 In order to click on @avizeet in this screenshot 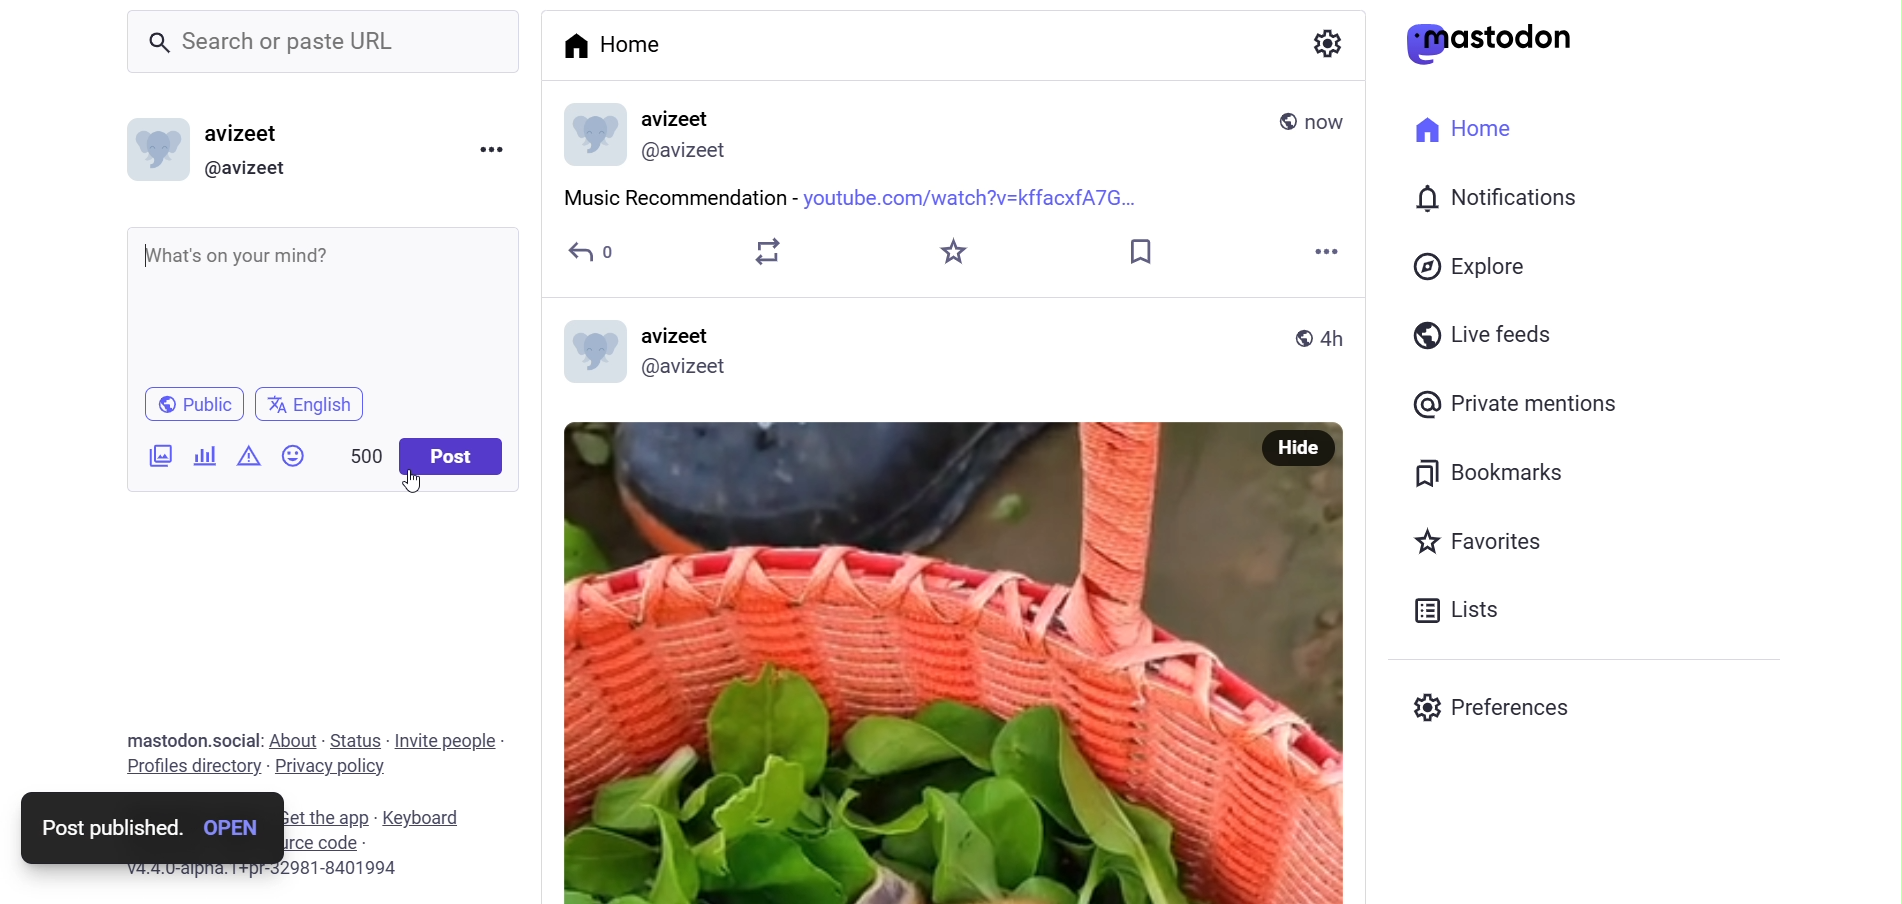, I will do `click(257, 171)`.